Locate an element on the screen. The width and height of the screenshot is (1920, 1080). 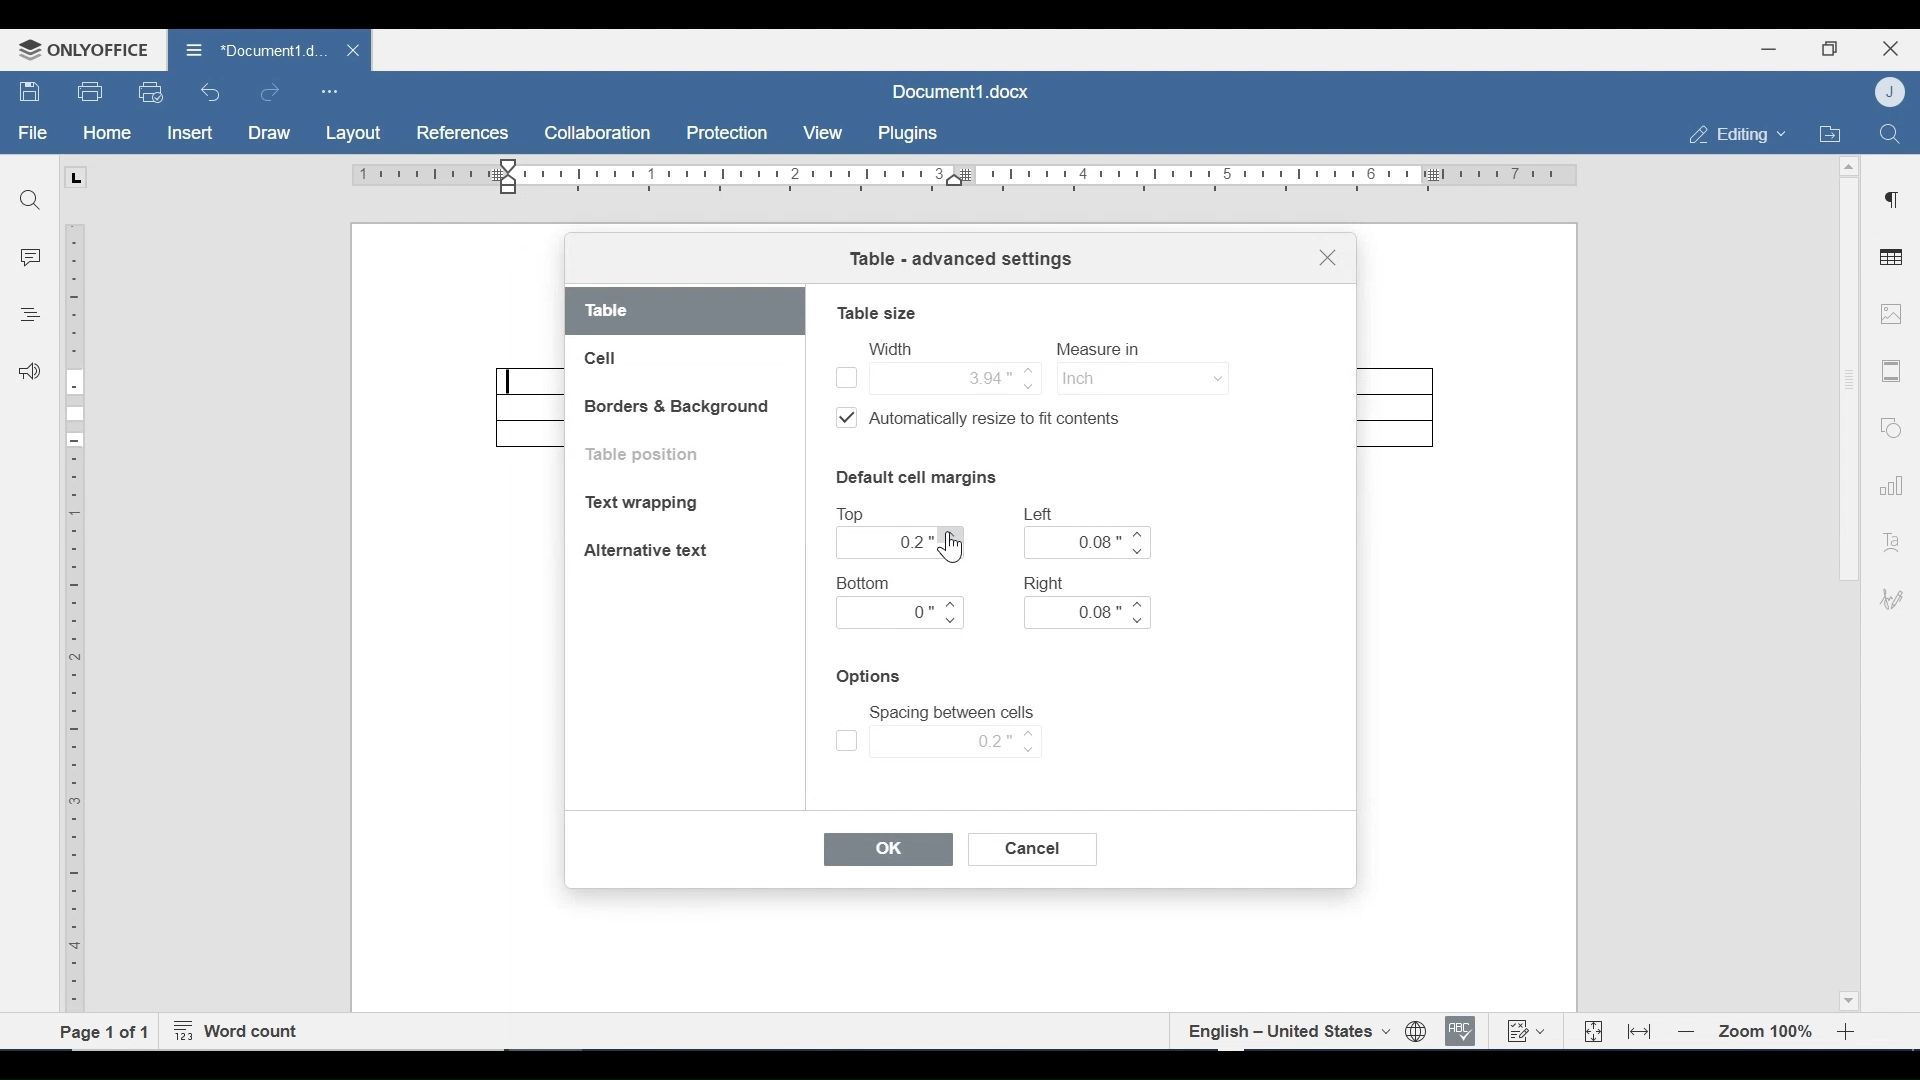
Find is located at coordinates (1889, 132).